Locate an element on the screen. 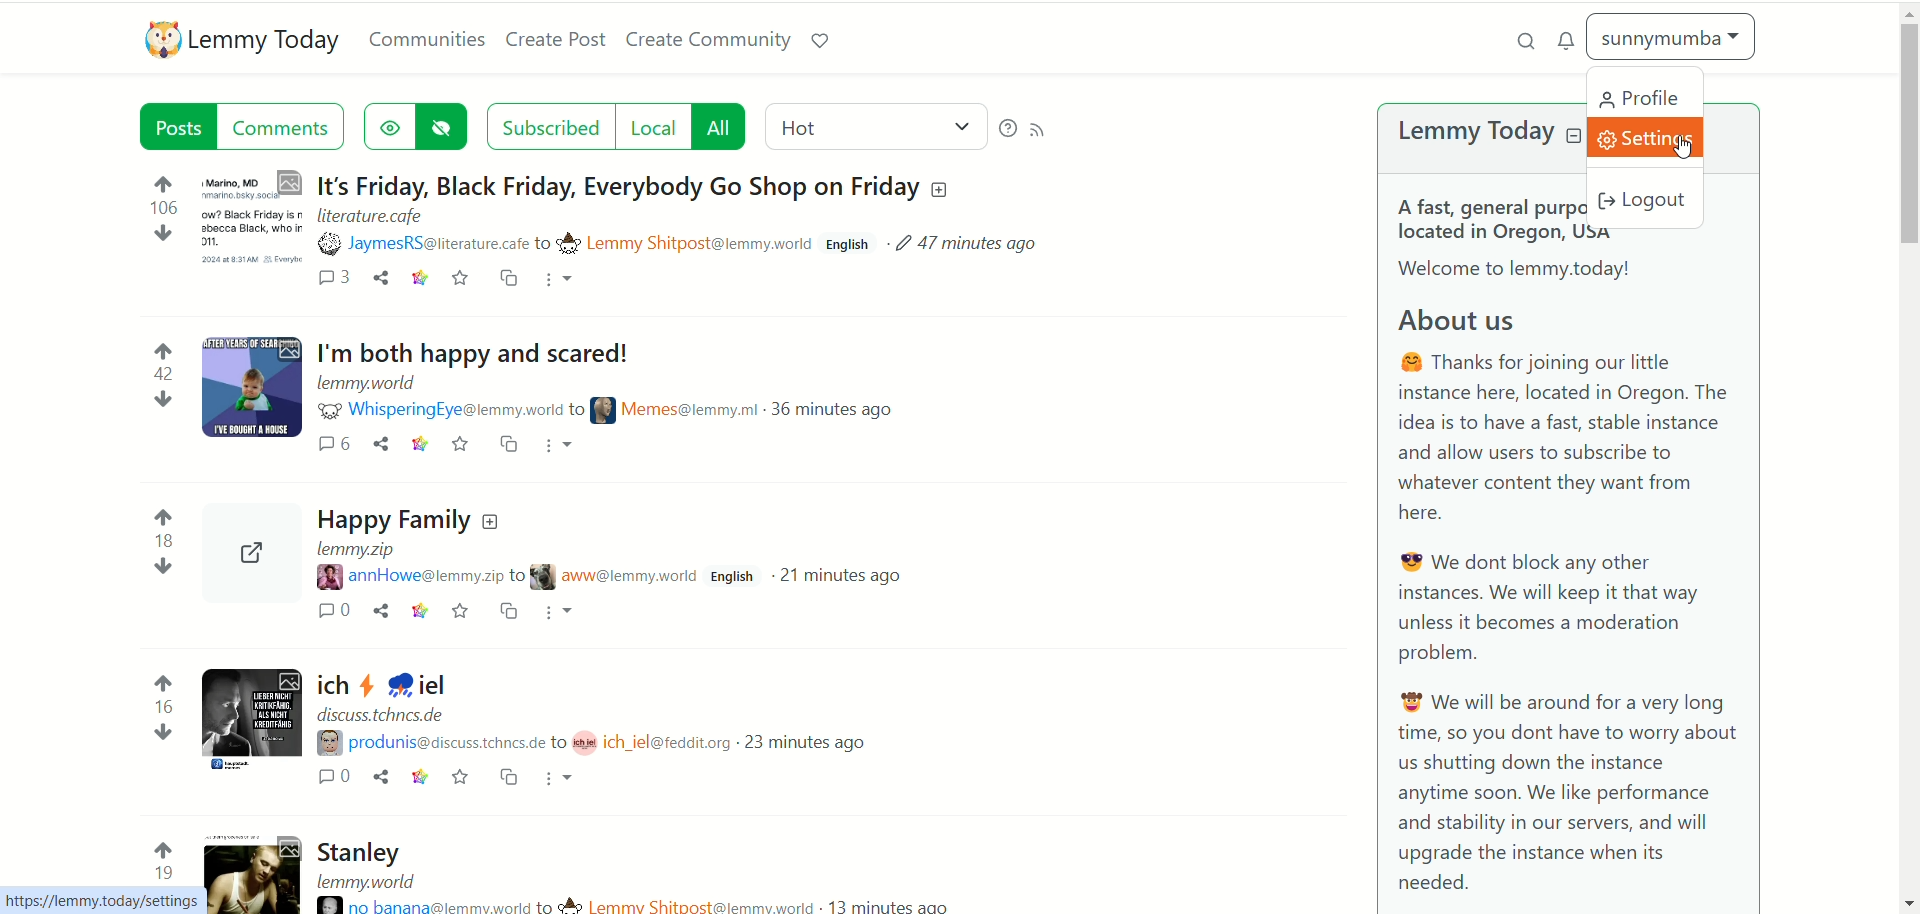 This screenshot has height=914, width=1920. Cursor is located at coordinates (1687, 150).